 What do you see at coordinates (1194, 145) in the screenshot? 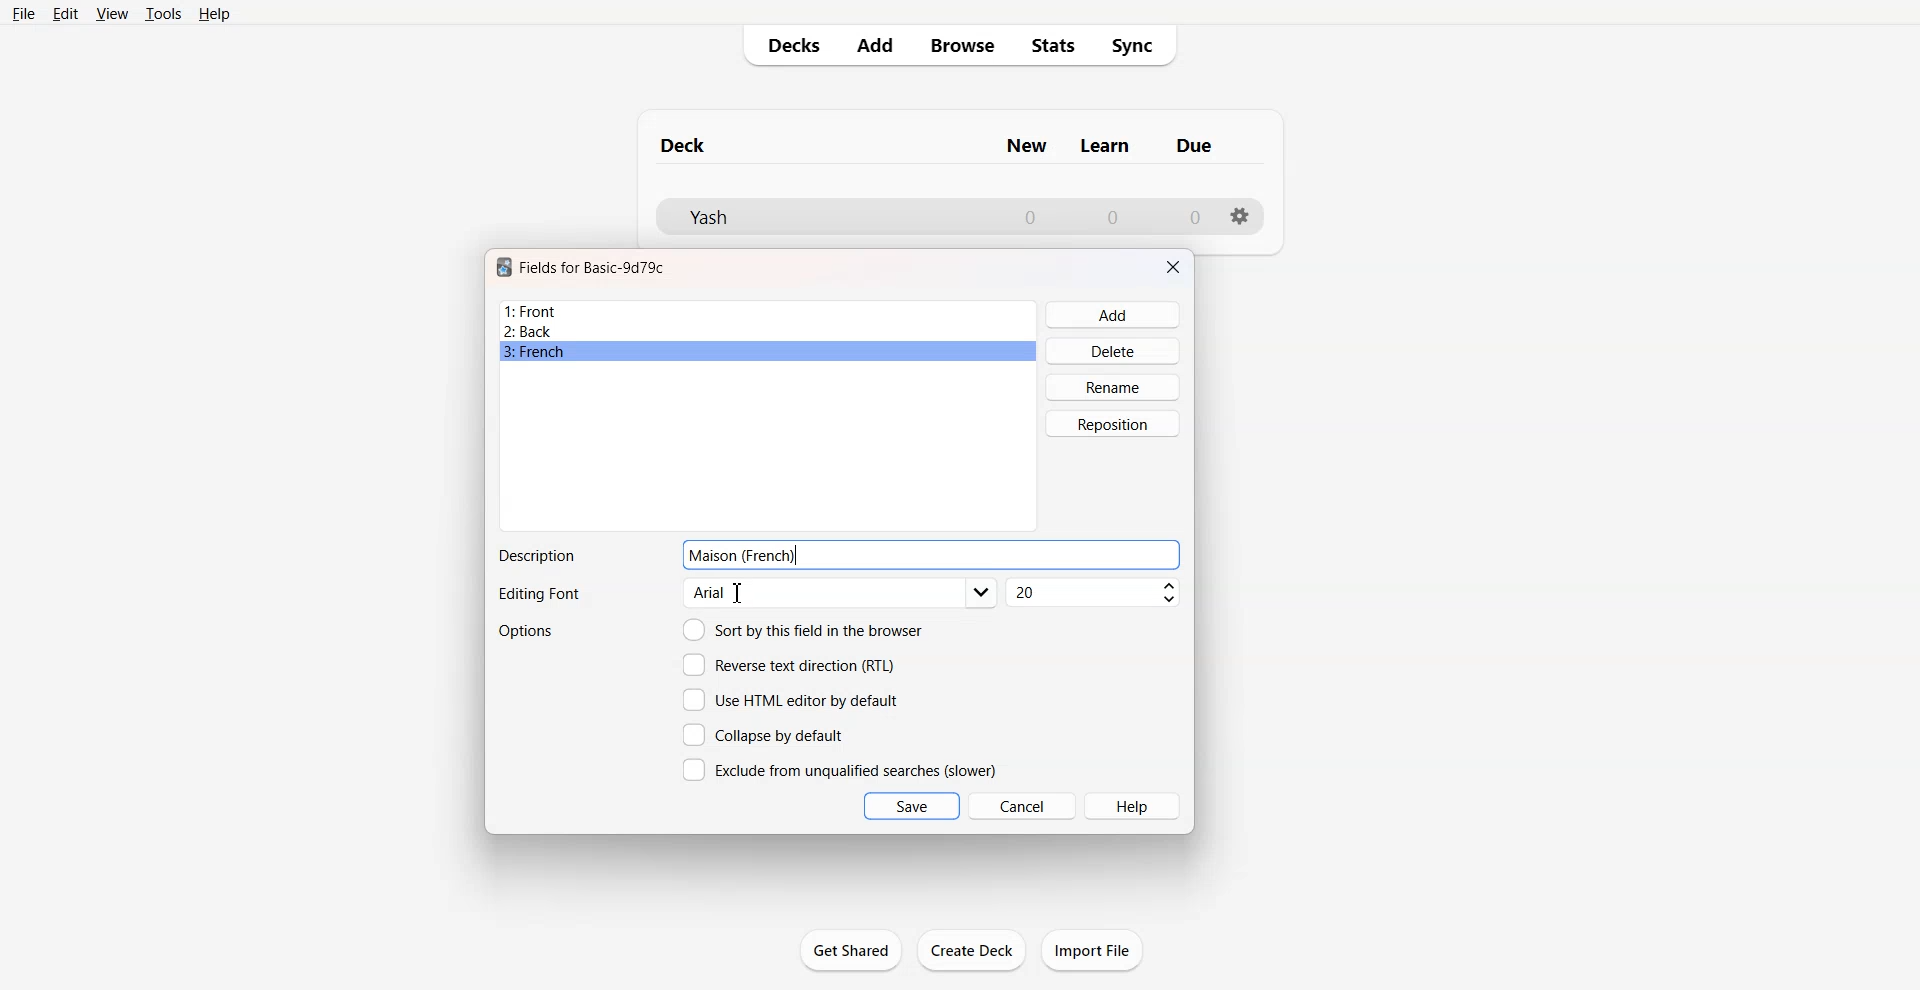
I see `Column name` at bounding box center [1194, 145].